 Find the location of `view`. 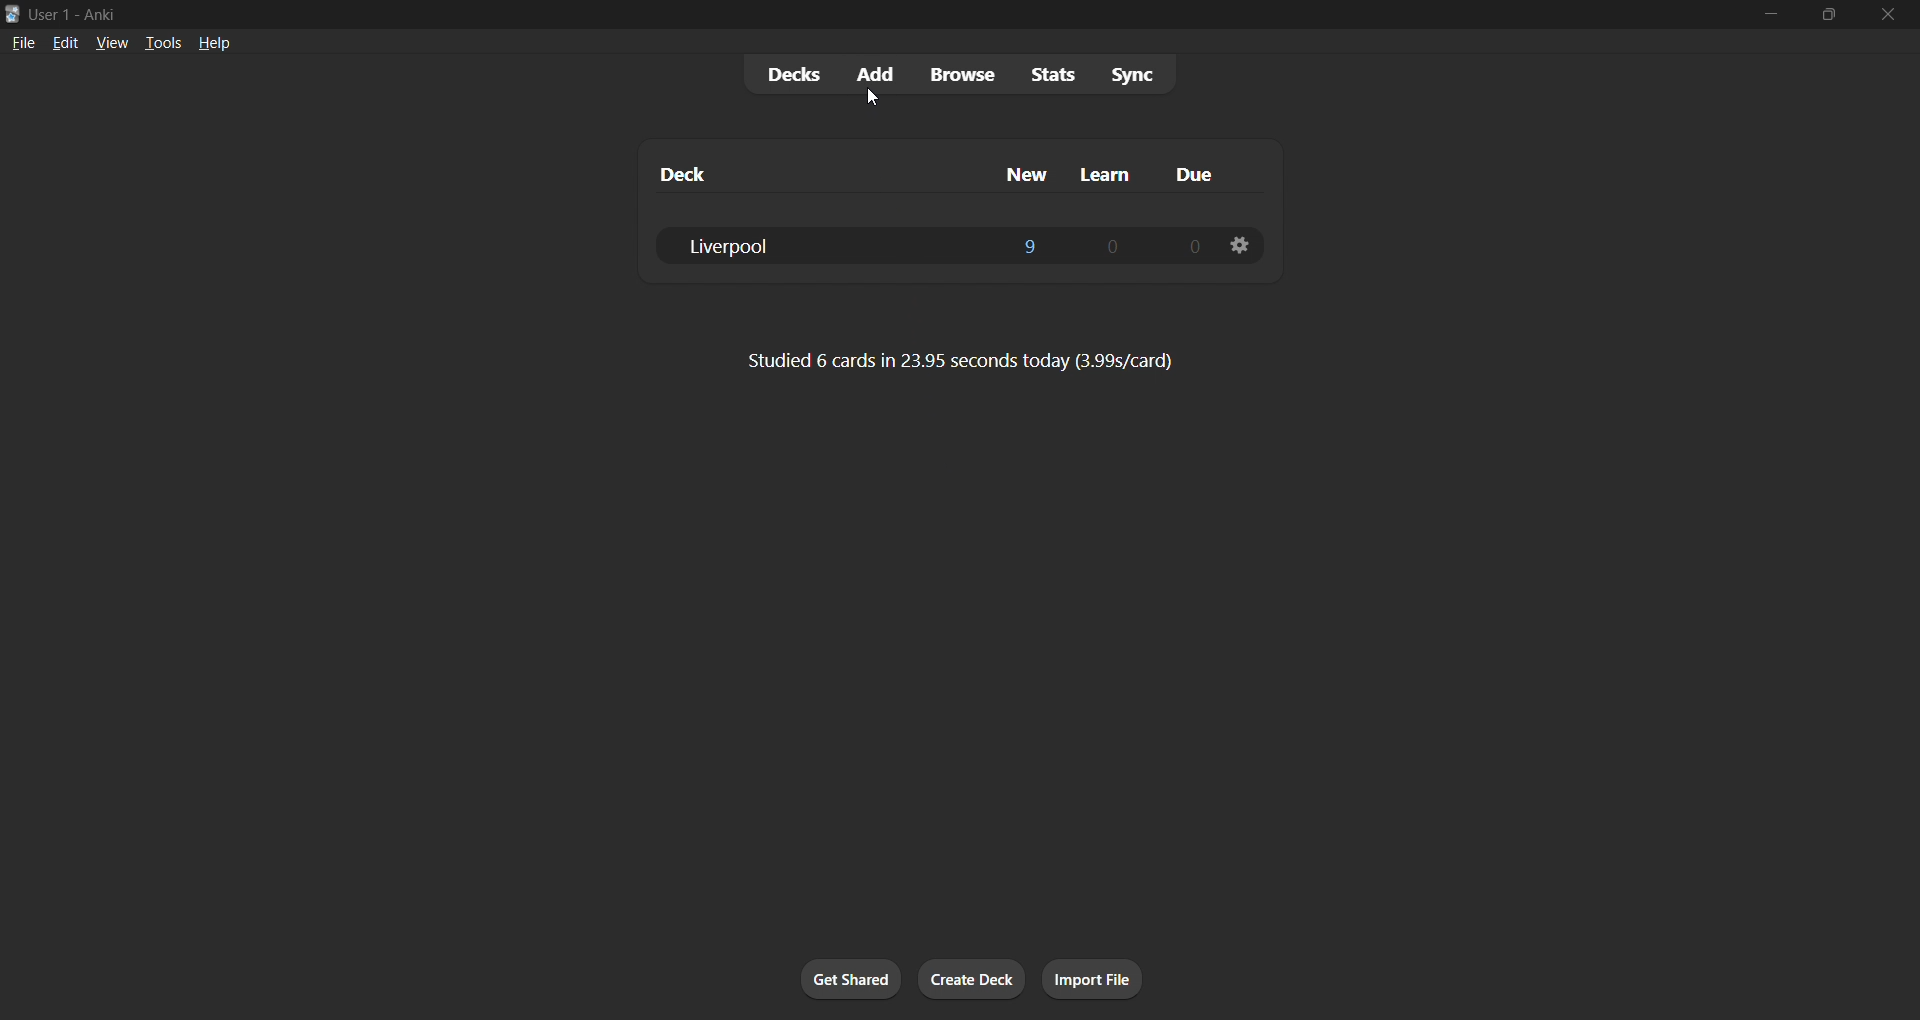

view is located at coordinates (108, 42).